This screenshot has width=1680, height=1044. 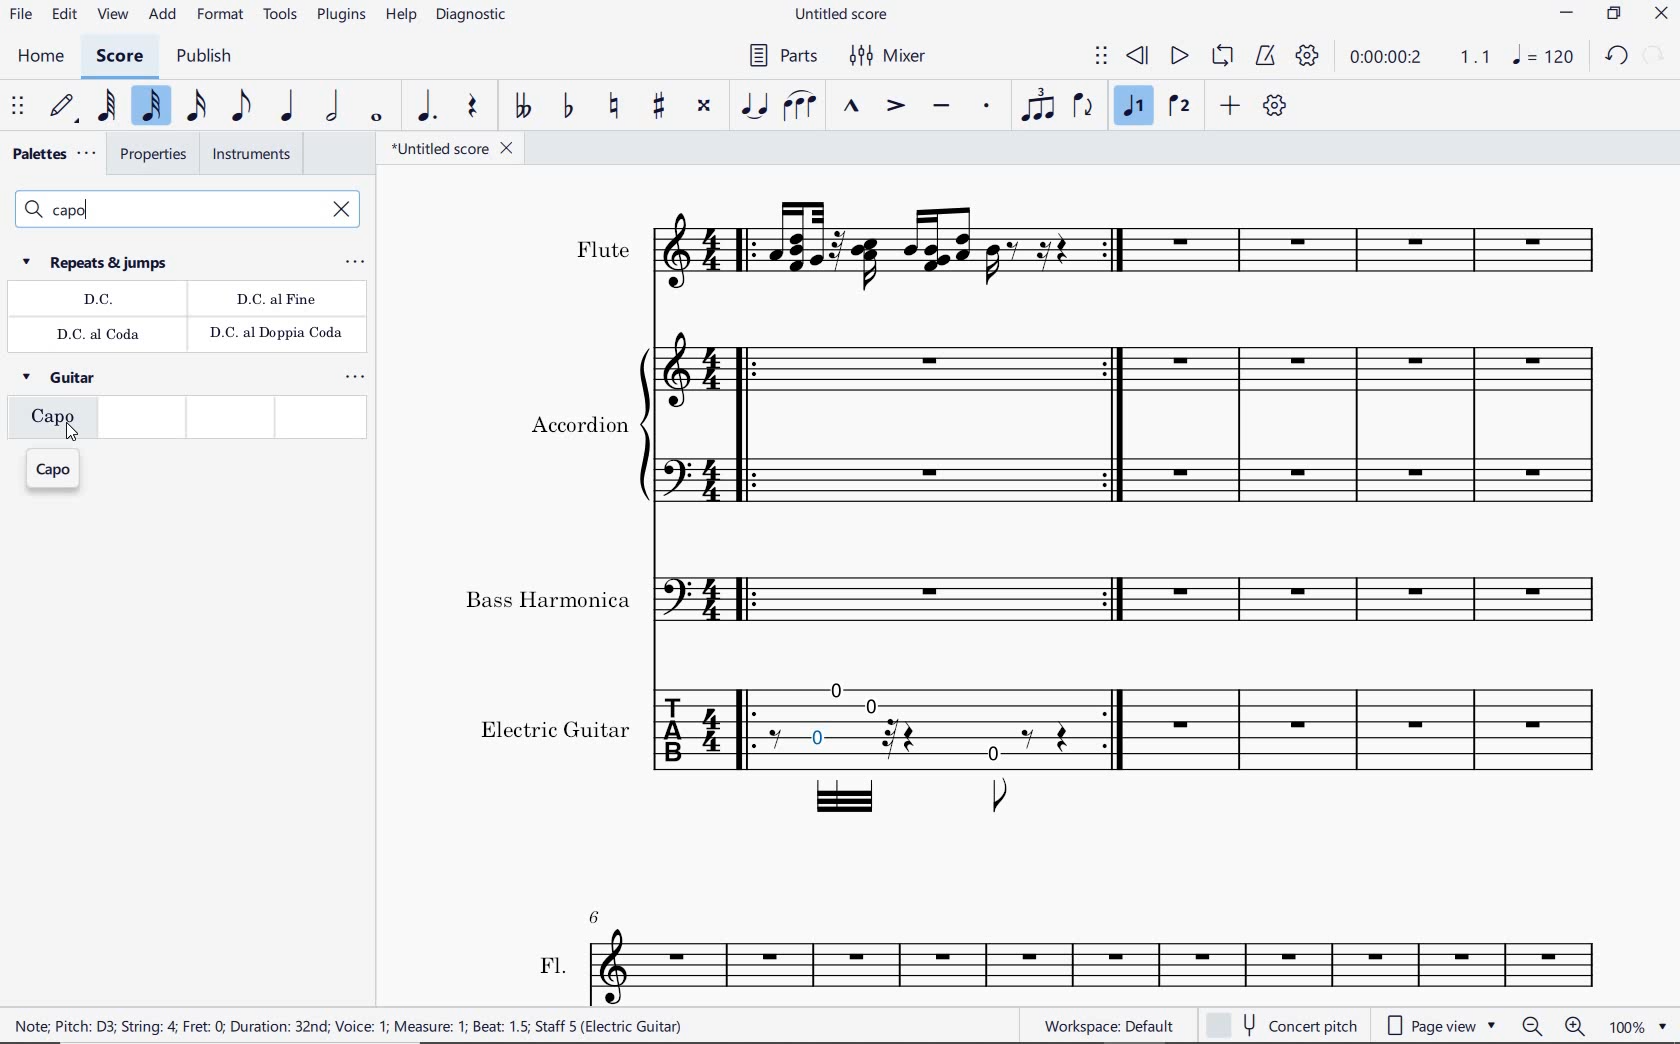 What do you see at coordinates (614, 106) in the screenshot?
I see `toggle natural` at bounding box center [614, 106].